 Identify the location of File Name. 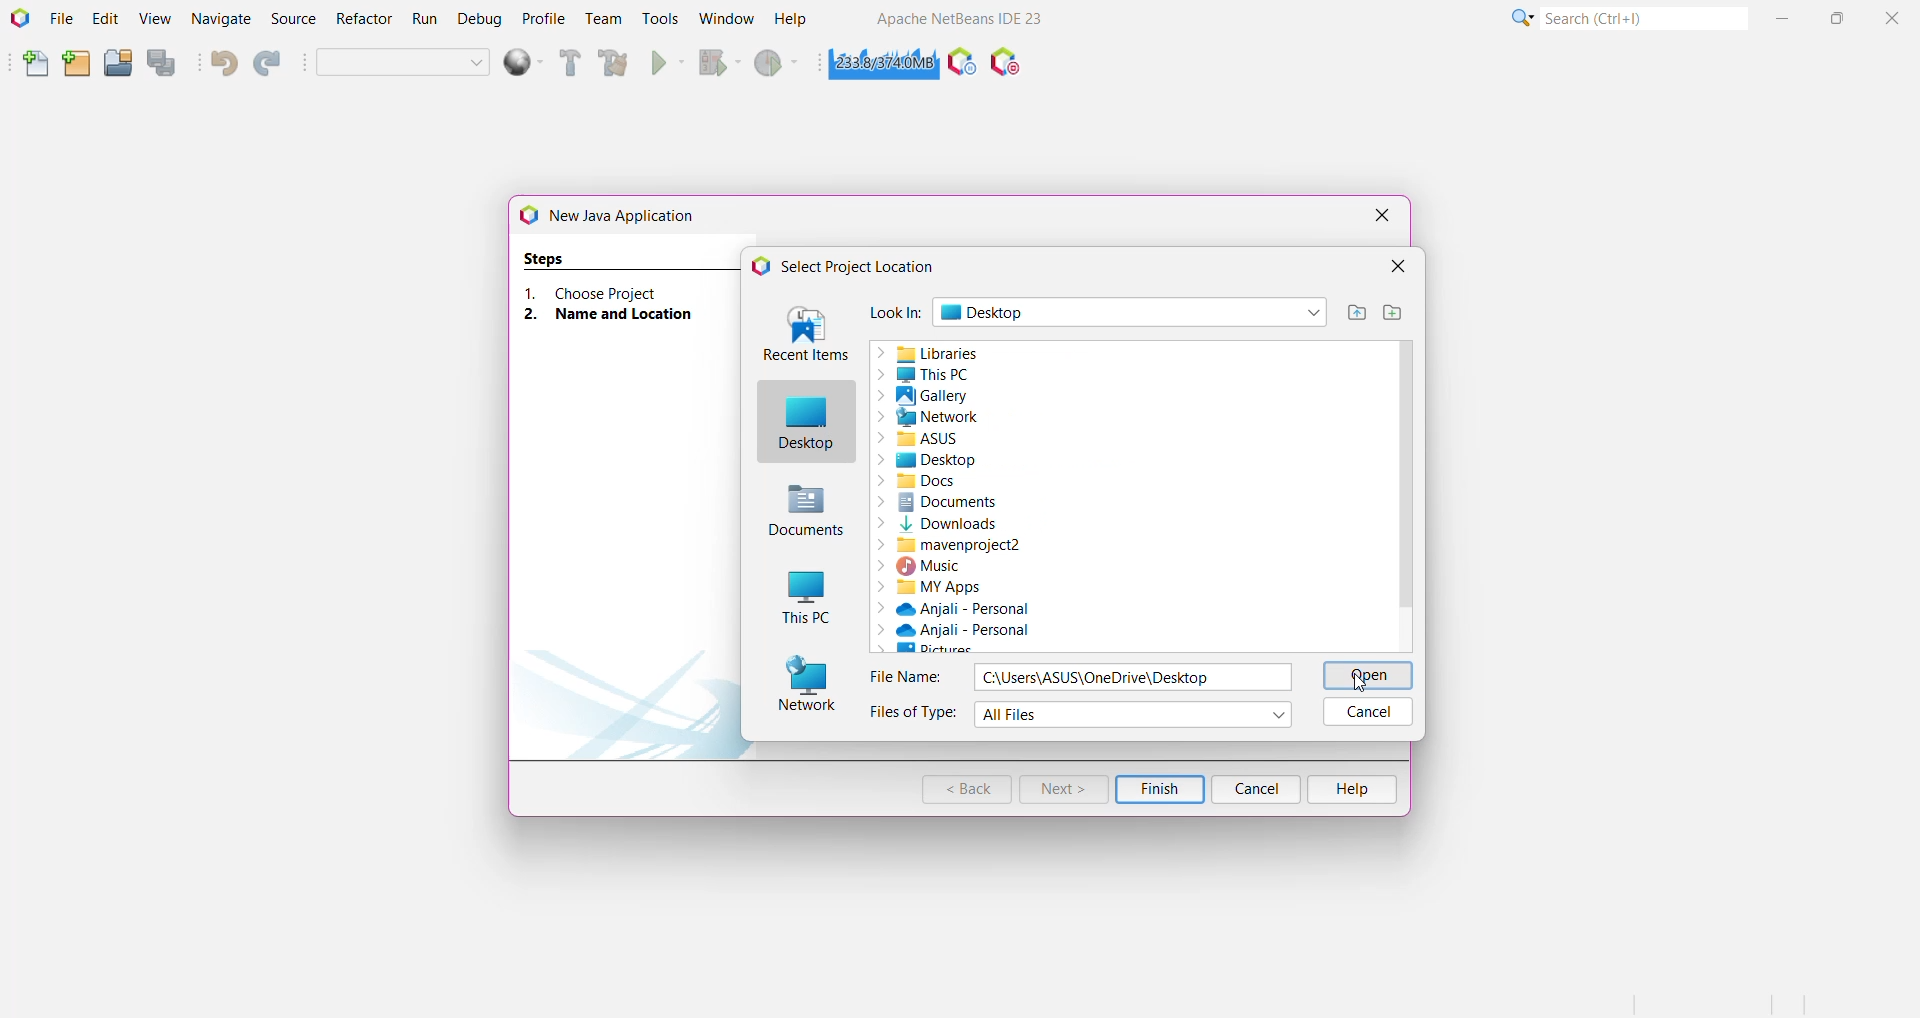
(907, 676).